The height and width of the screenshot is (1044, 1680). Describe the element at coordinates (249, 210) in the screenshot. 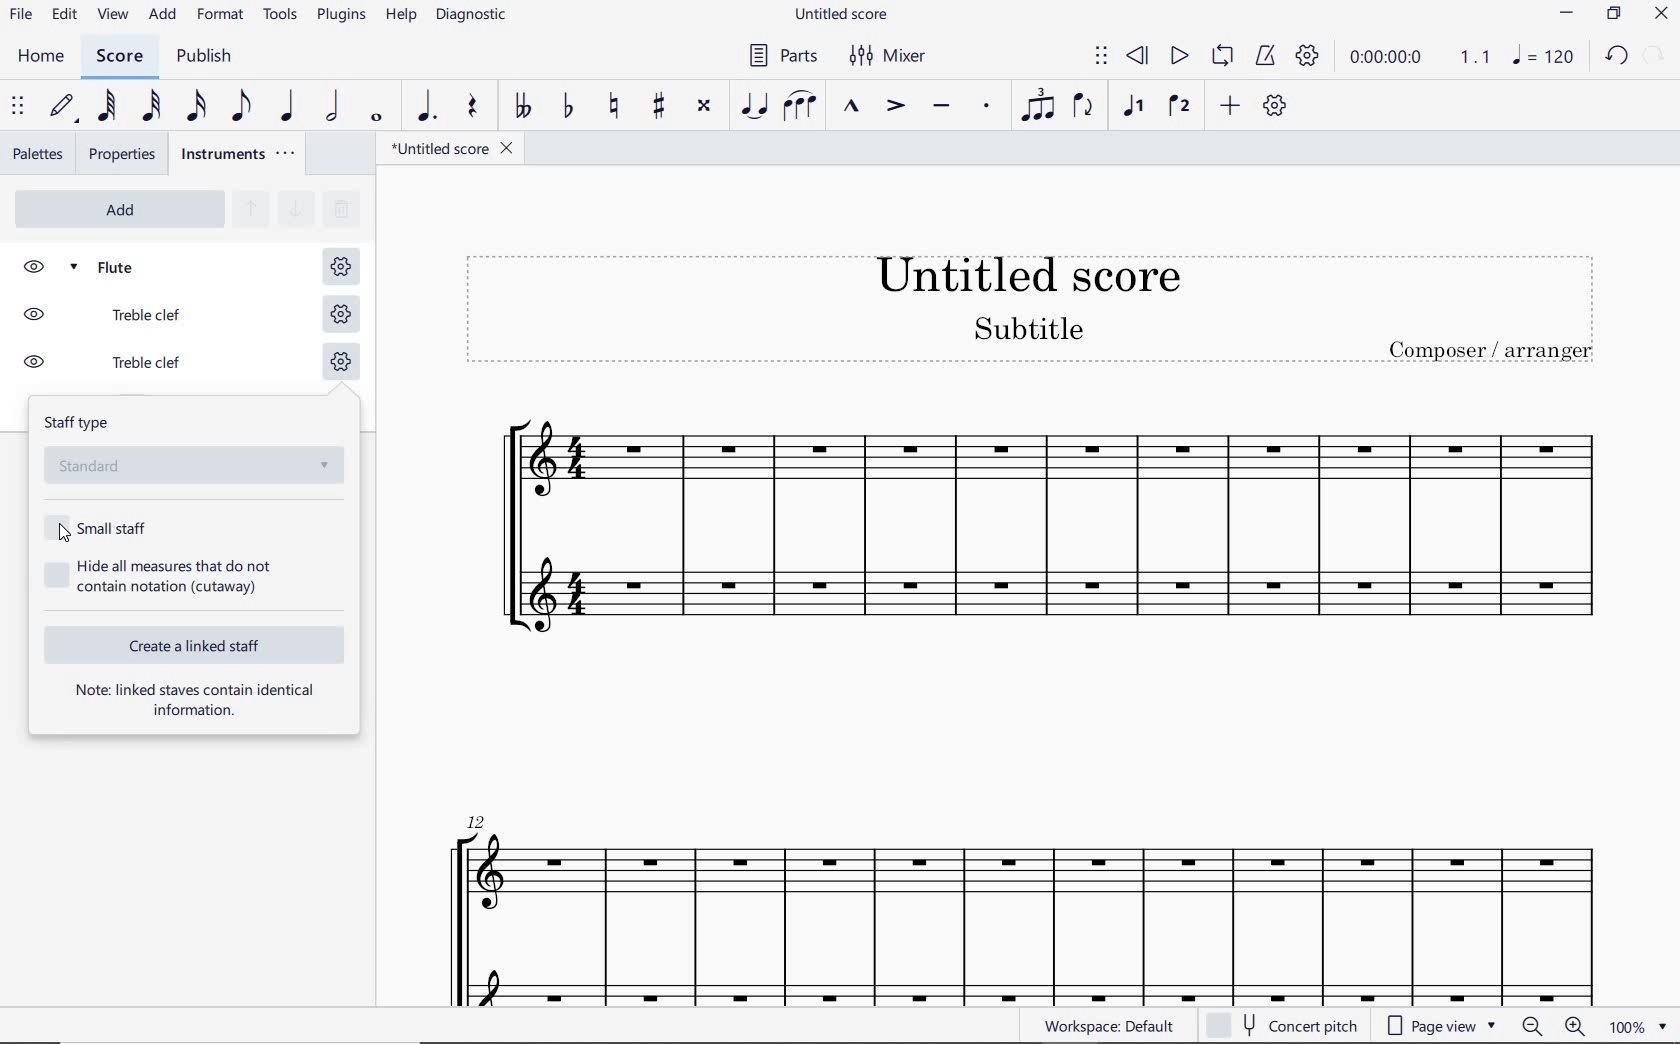

I see `MOVE SELECTED INSTRUMENT UP` at that location.